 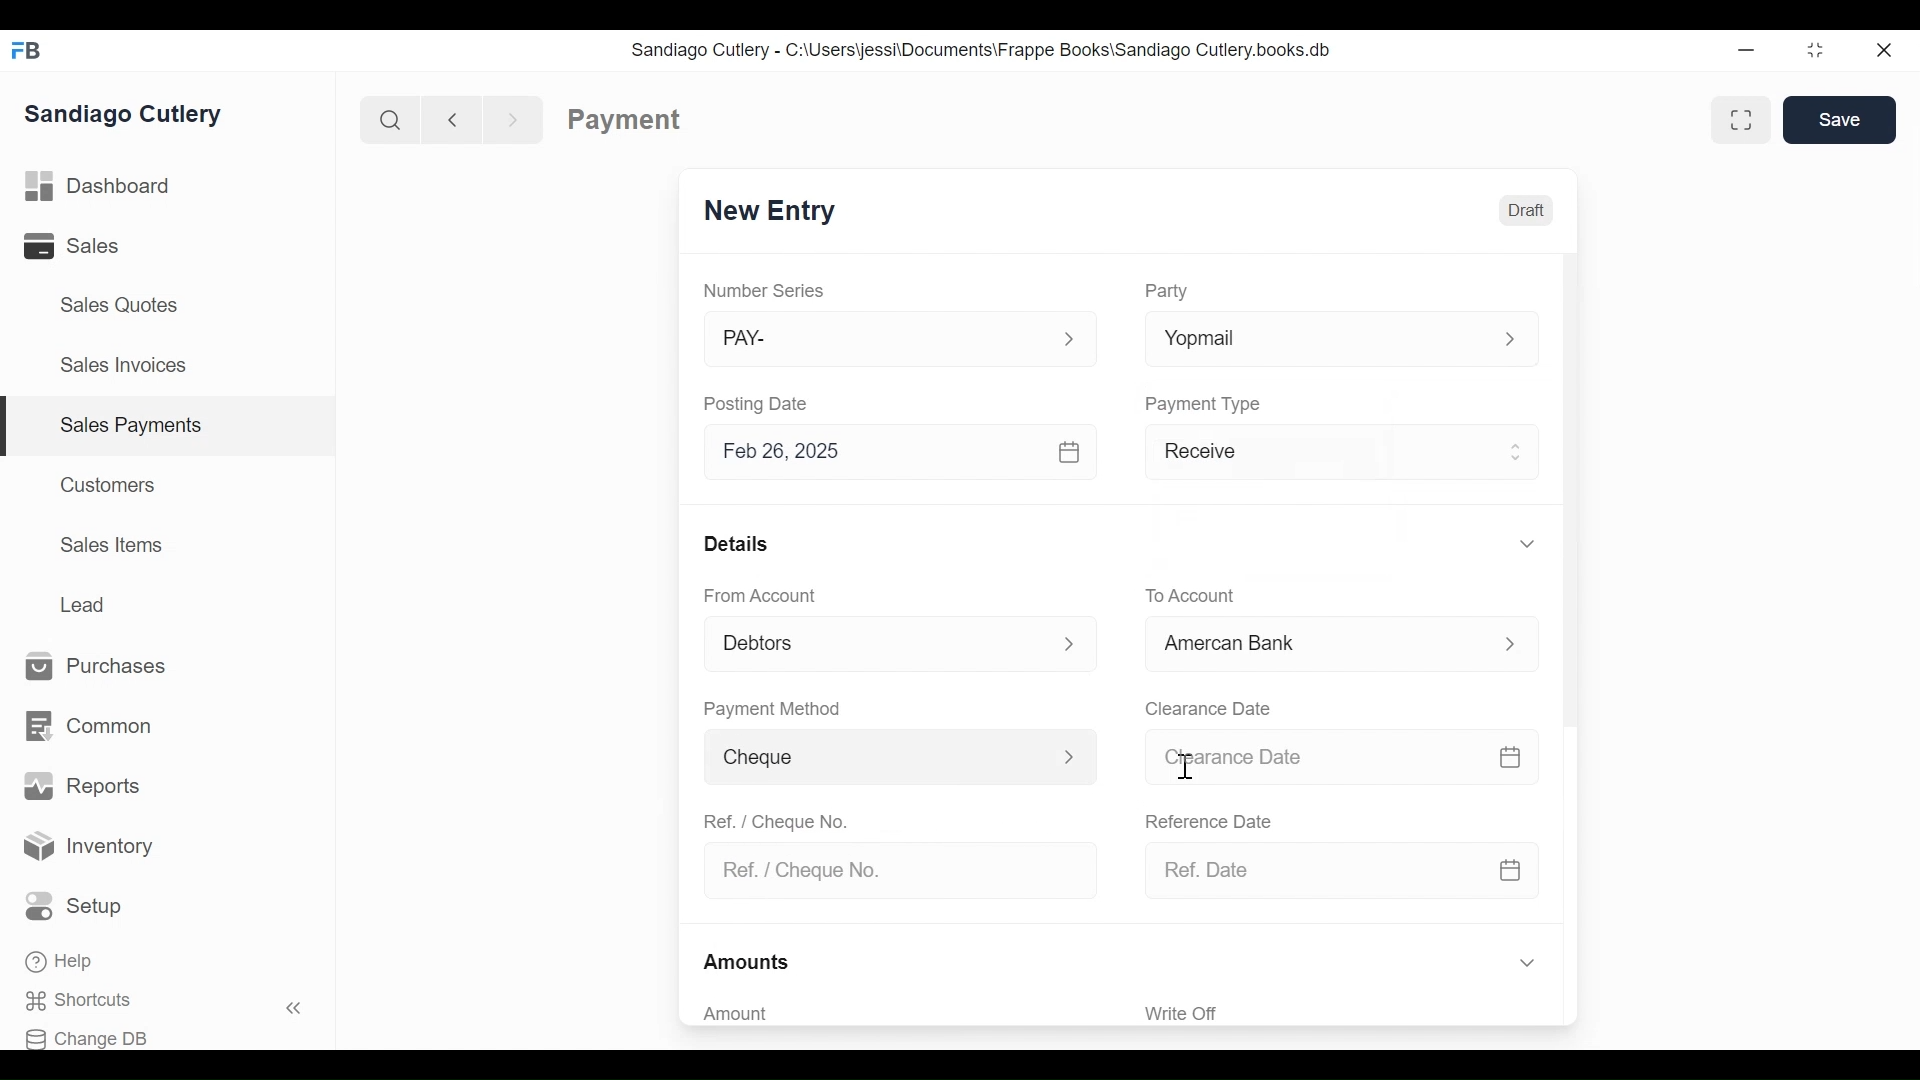 I want to click on PAY-, so click(x=878, y=342).